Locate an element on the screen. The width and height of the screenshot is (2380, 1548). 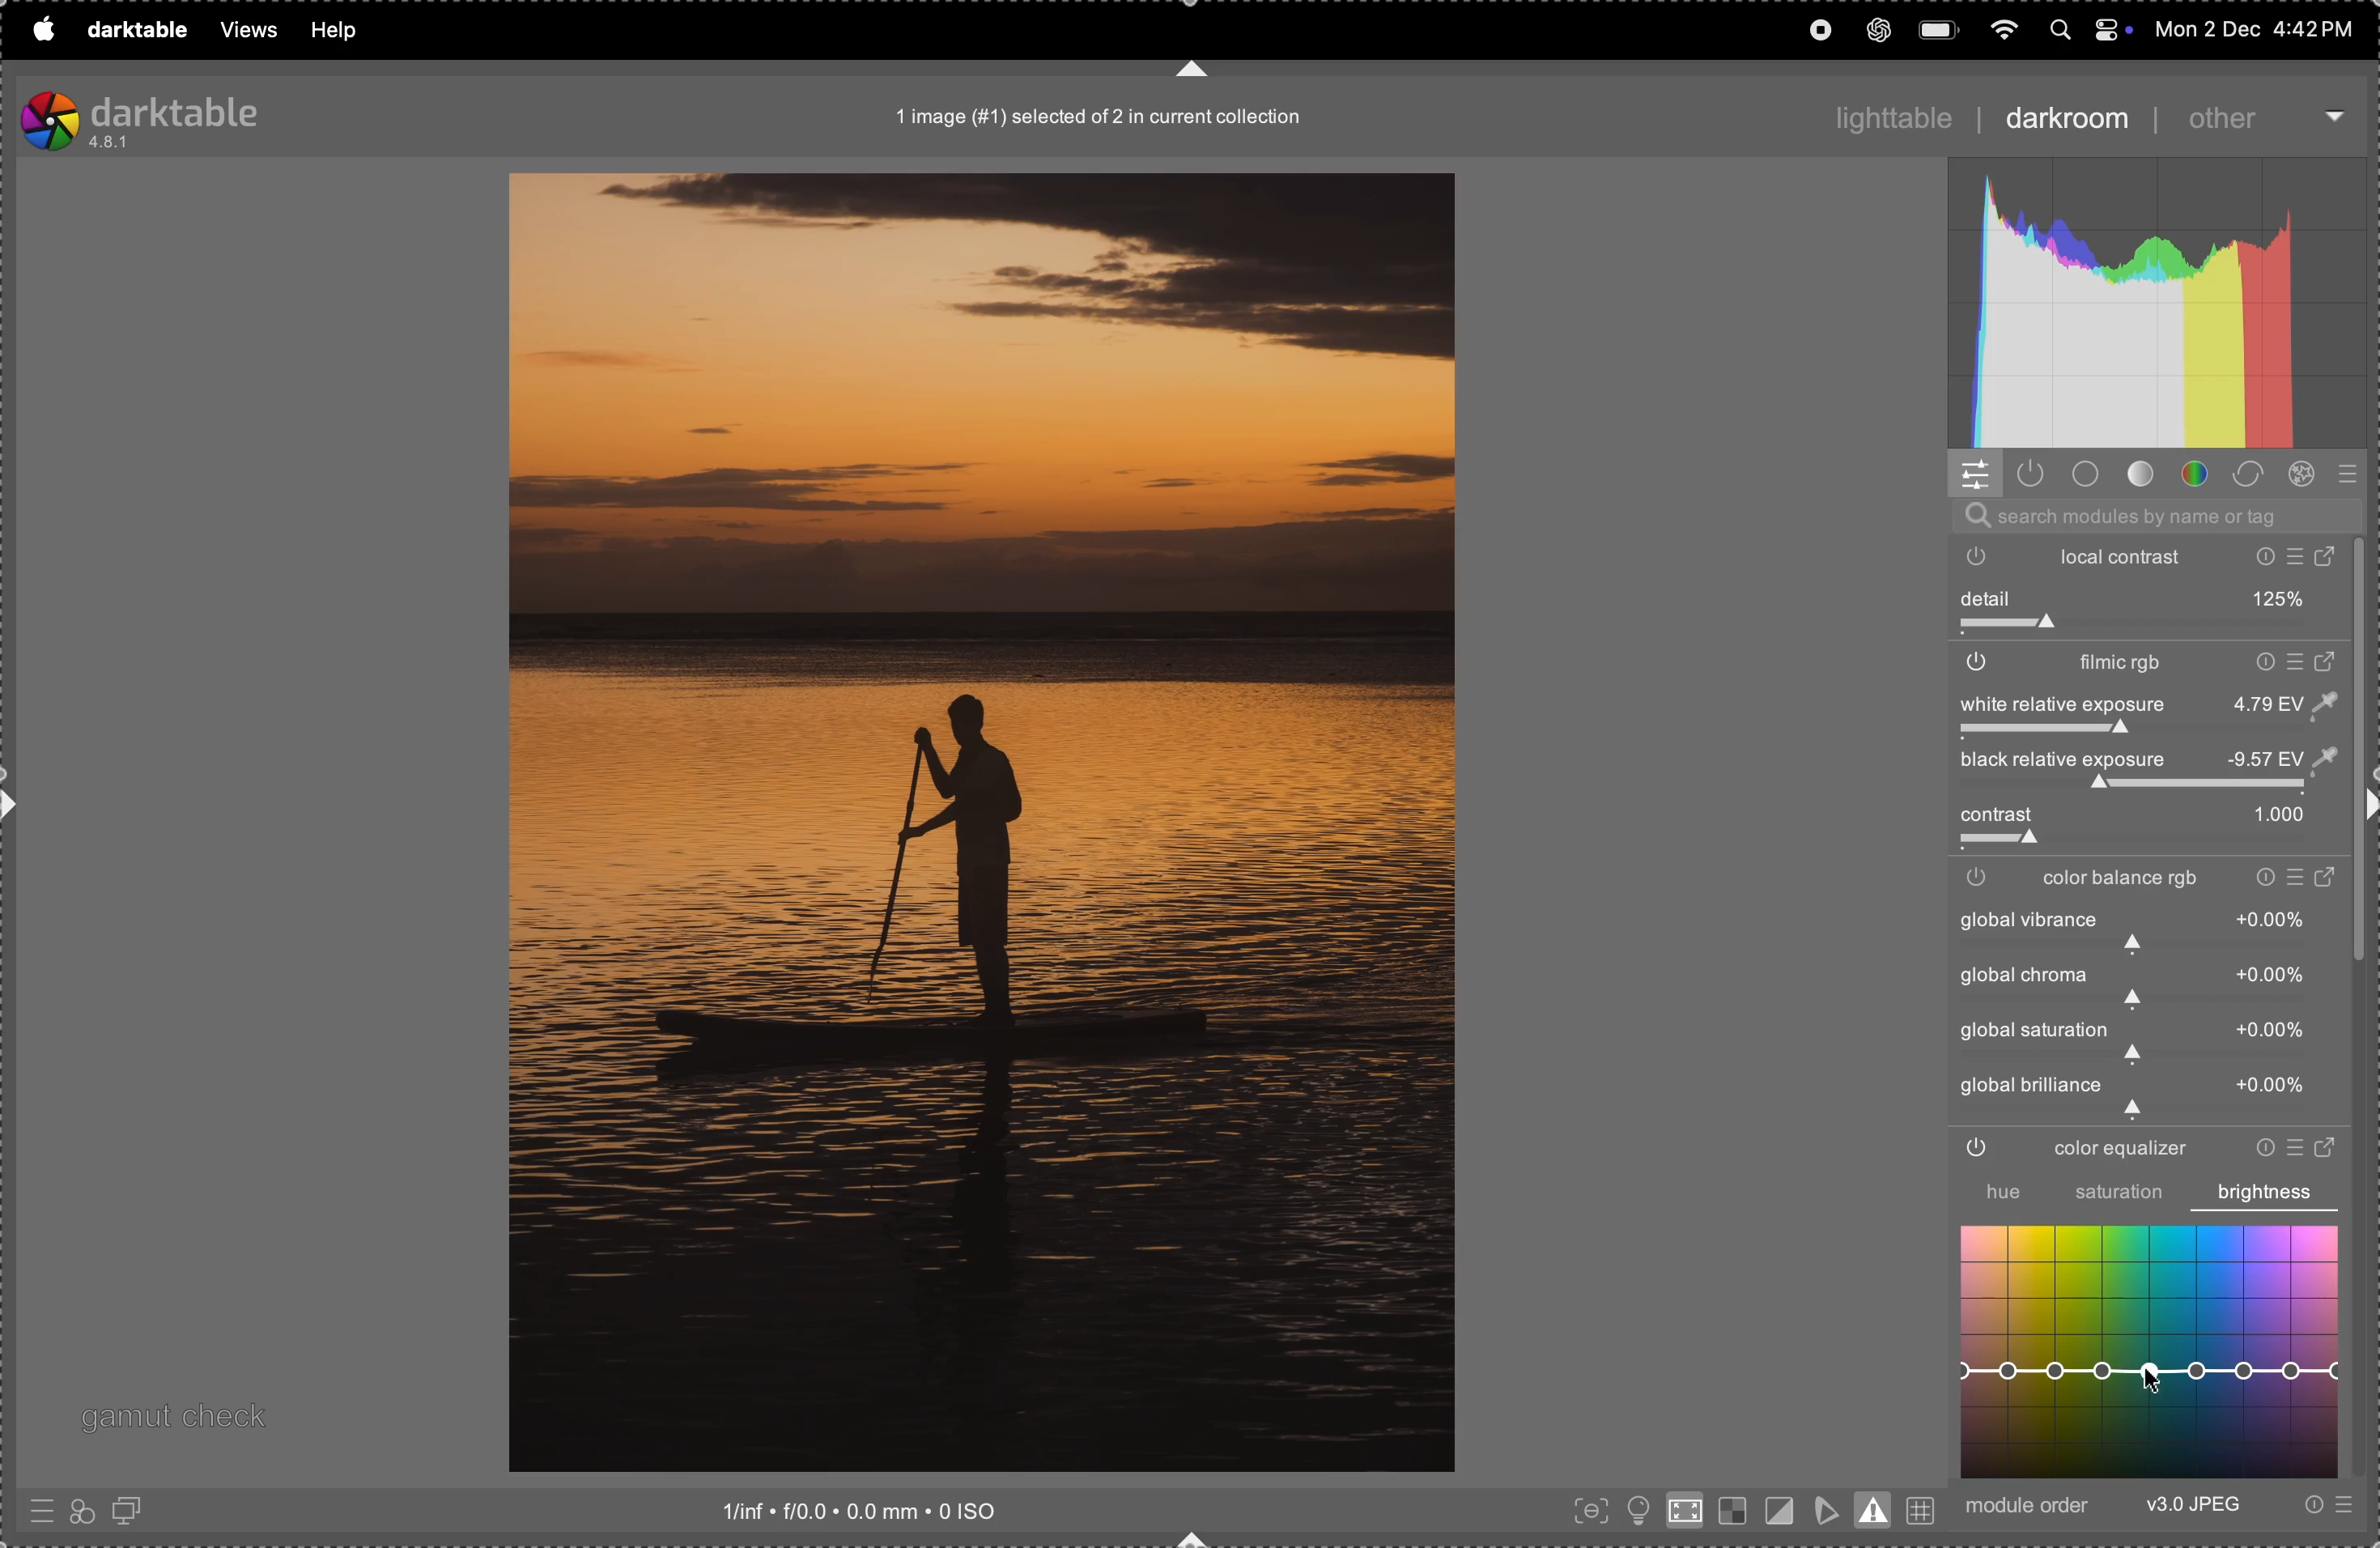
toggle gamut checking is located at coordinates (1876, 1509).